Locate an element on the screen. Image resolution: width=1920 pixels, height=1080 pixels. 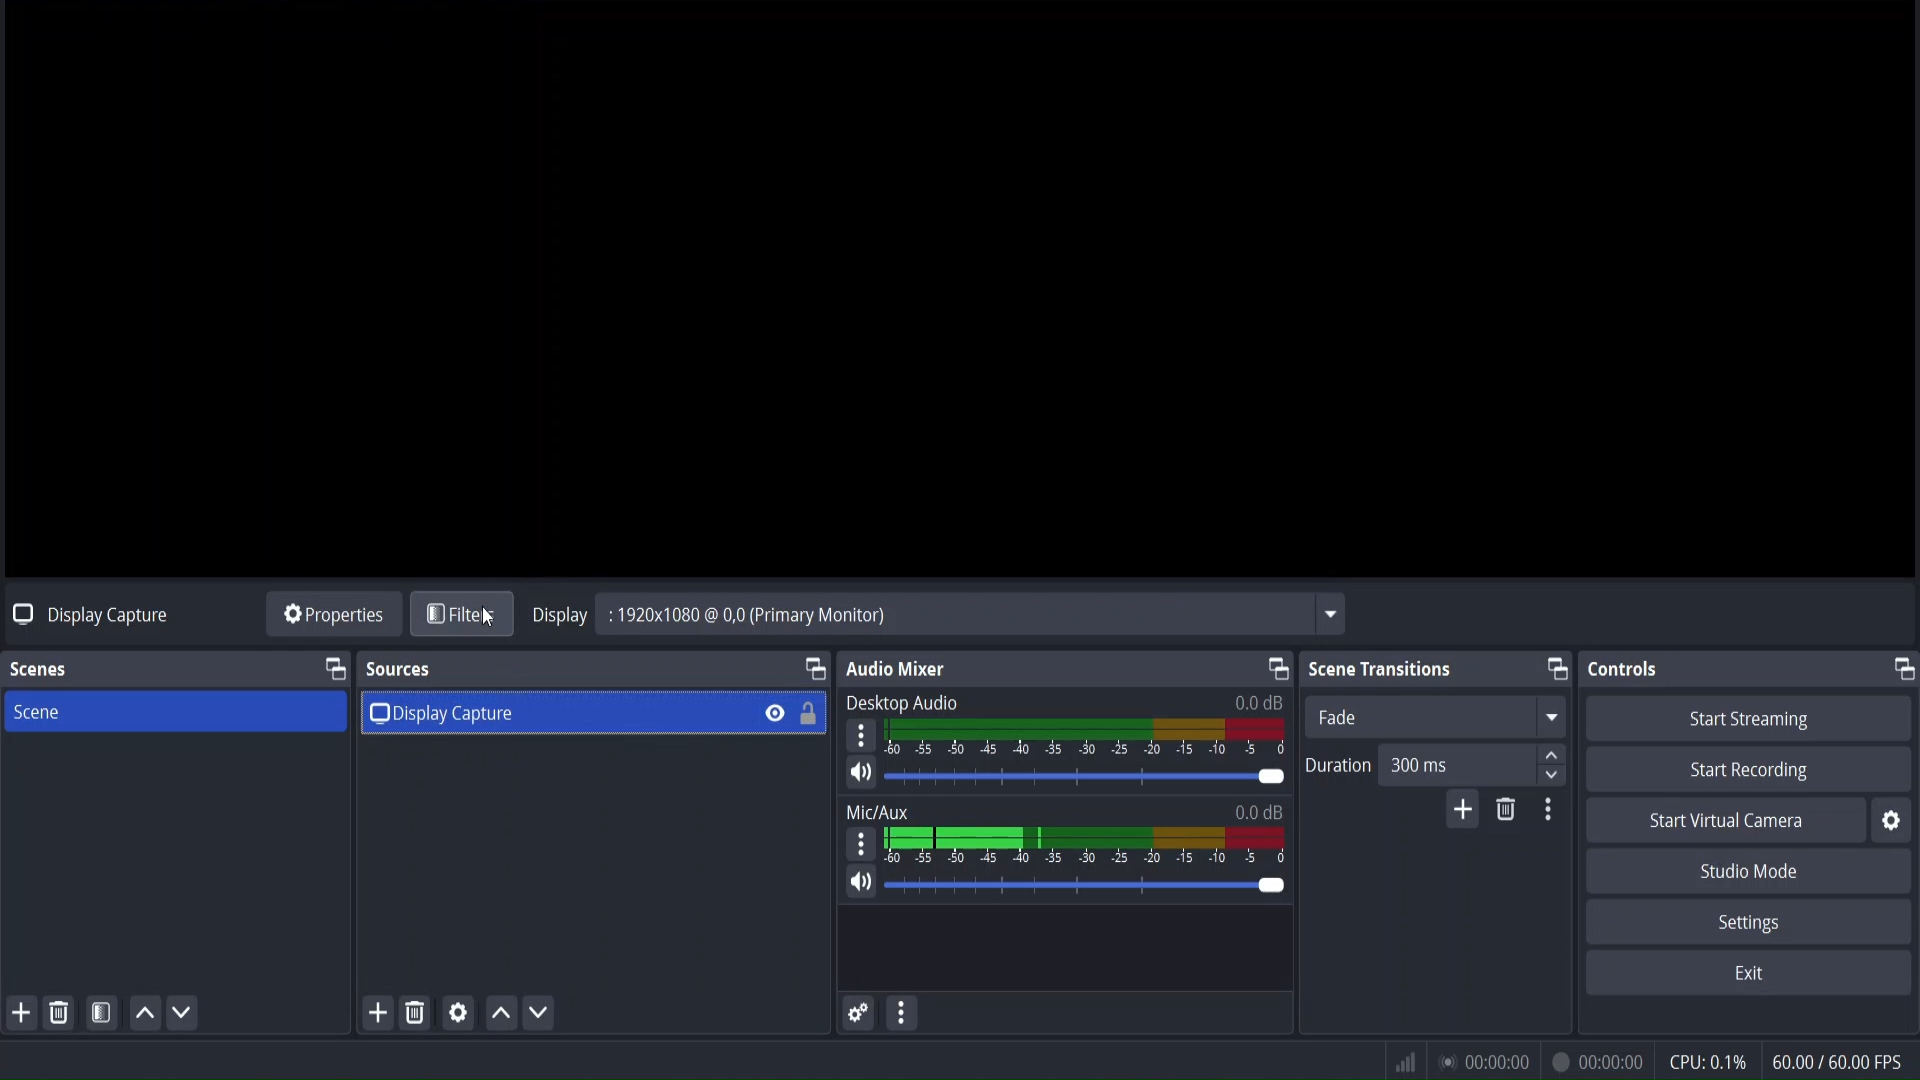
remove configurable transition is located at coordinates (1508, 808).